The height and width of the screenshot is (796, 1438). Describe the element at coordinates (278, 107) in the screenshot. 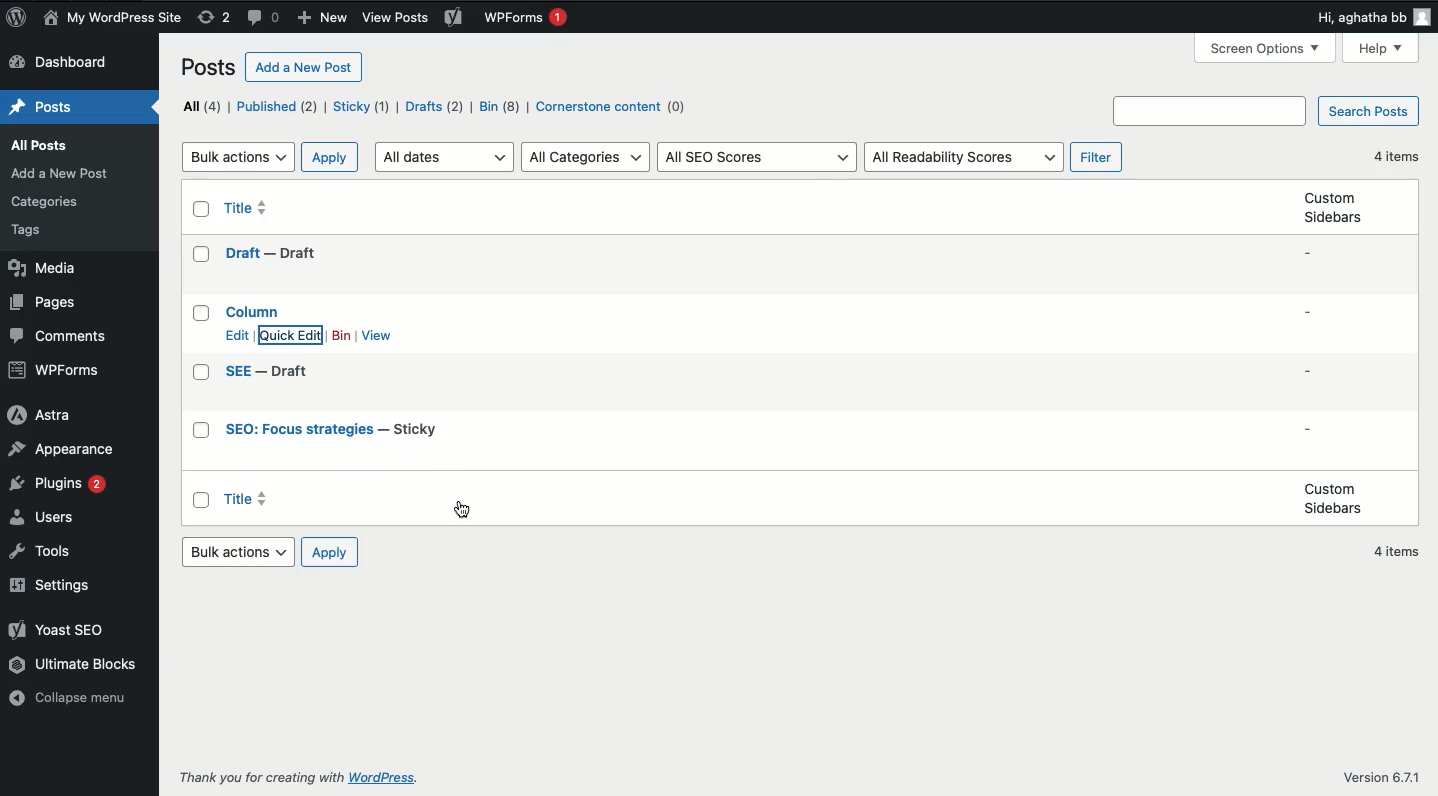

I see `Published` at that location.